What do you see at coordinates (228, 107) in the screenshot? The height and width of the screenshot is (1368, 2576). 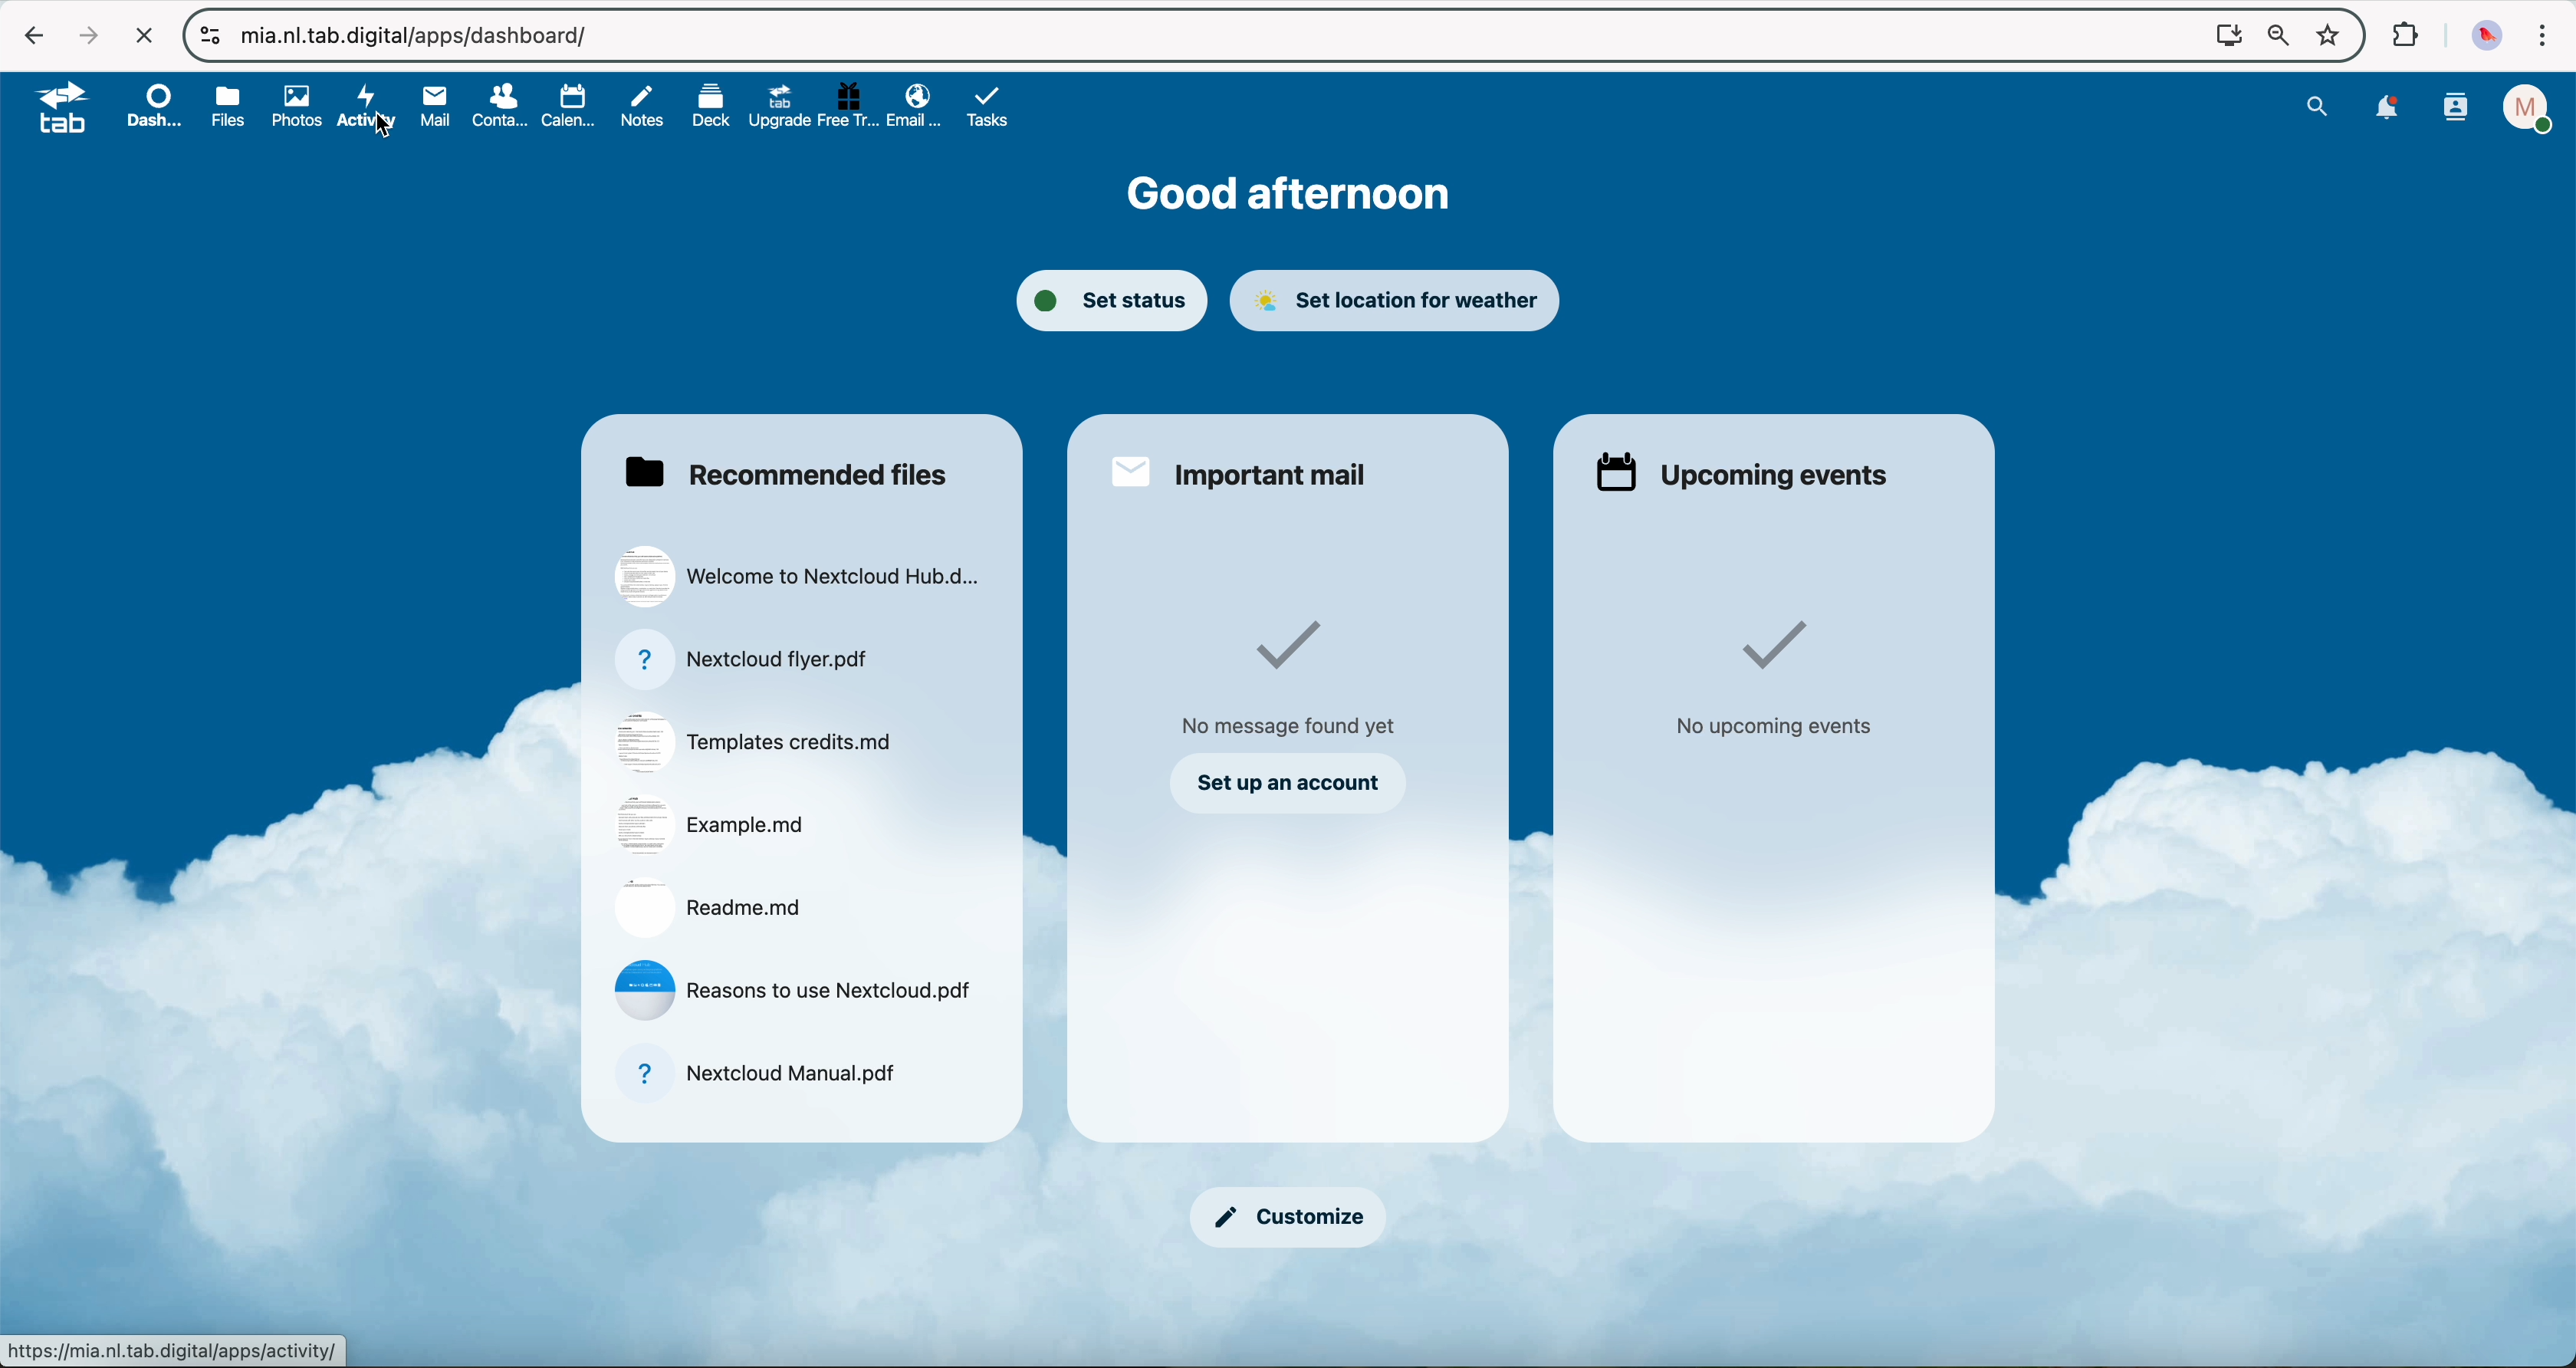 I see `files` at bounding box center [228, 107].